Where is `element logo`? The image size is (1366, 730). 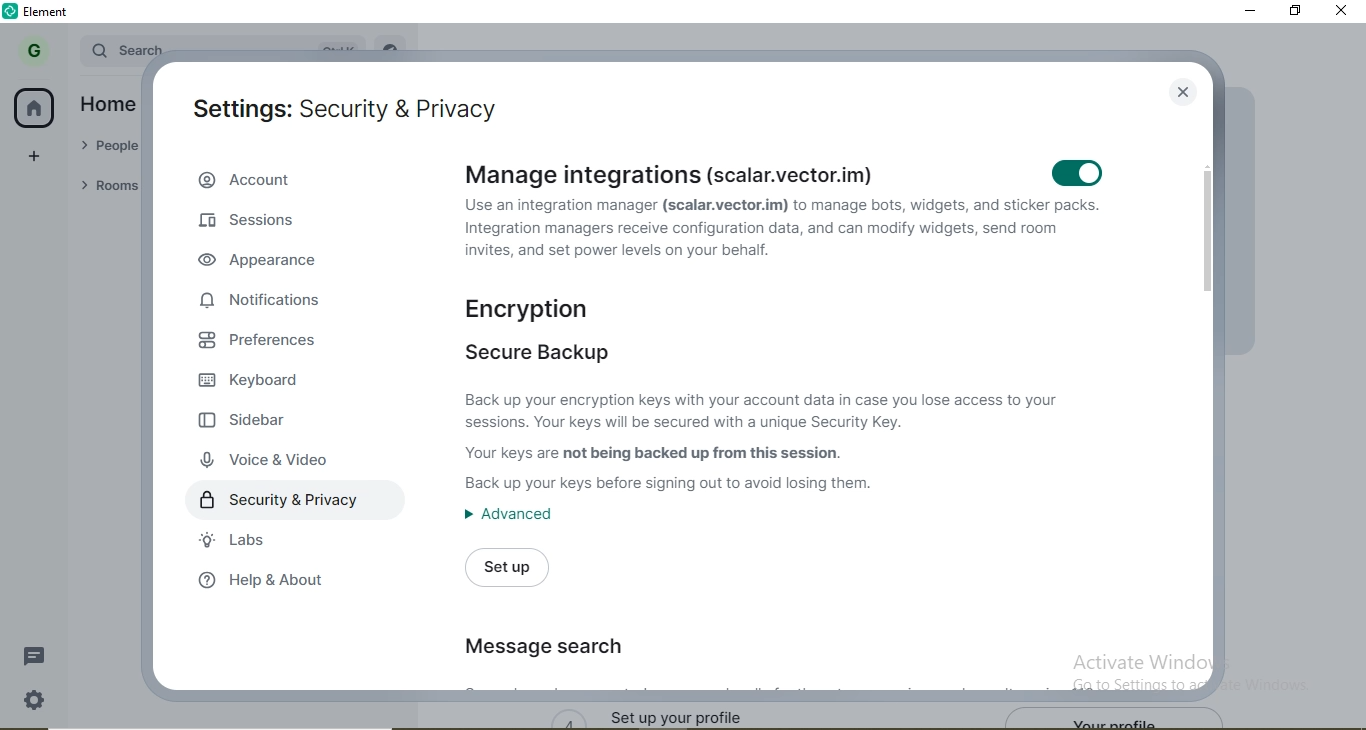 element logo is located at coordinates (13, 11).